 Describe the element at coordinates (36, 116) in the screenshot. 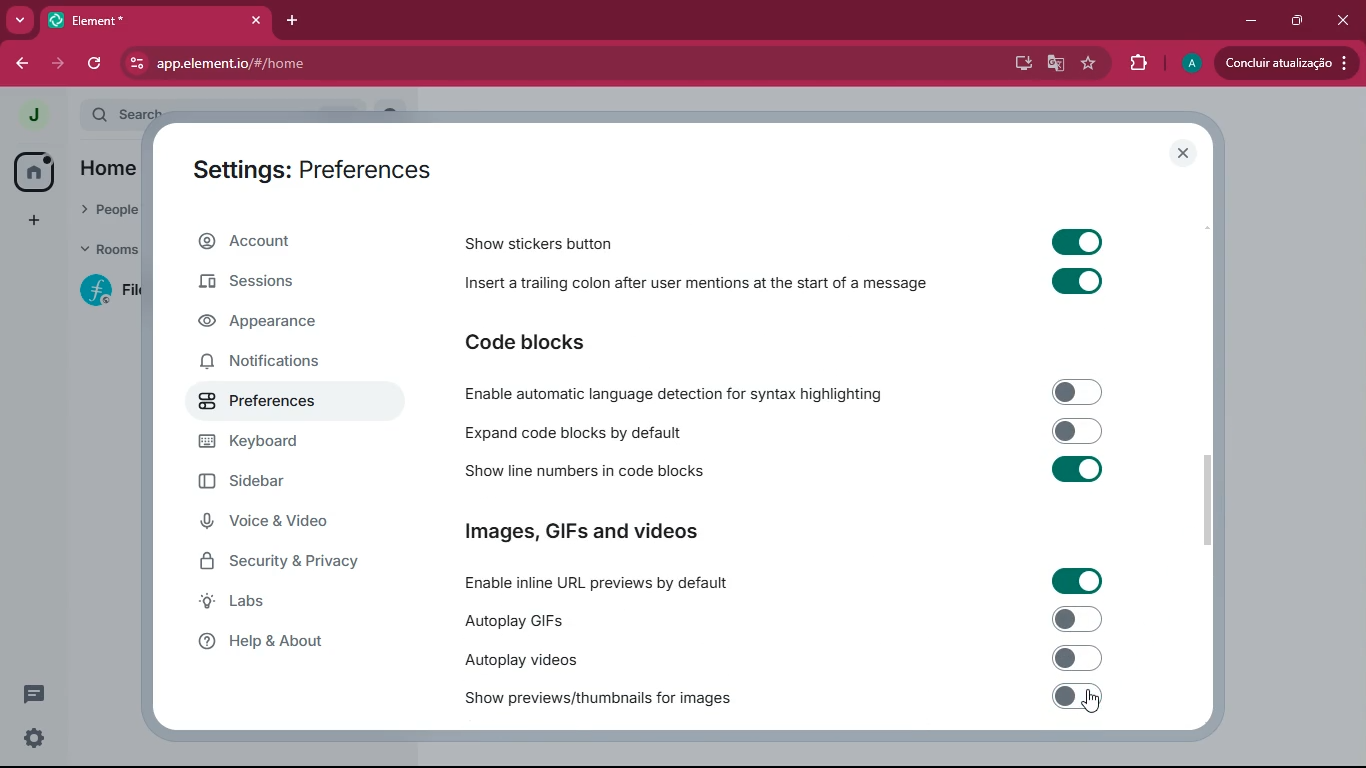

I see `profile picture` at that location.